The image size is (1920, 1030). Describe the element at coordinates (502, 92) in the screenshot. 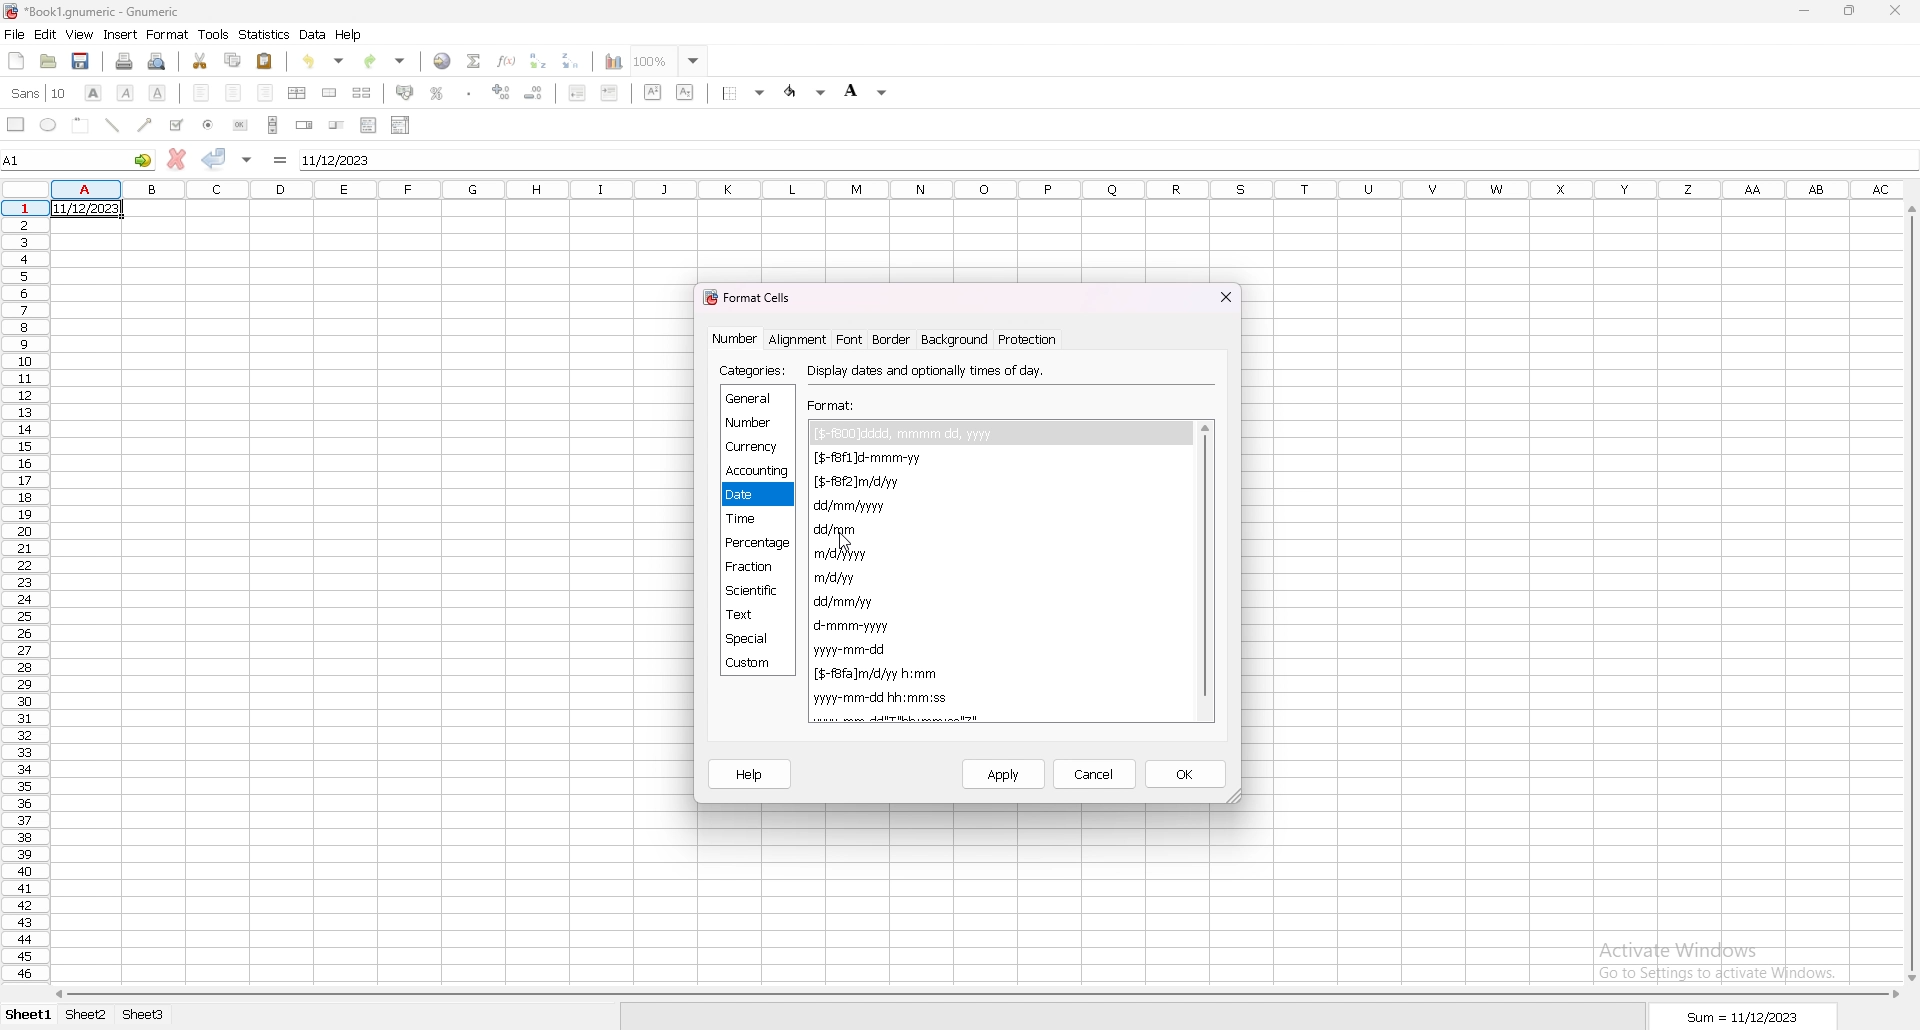

I see `increase indent` at that location.